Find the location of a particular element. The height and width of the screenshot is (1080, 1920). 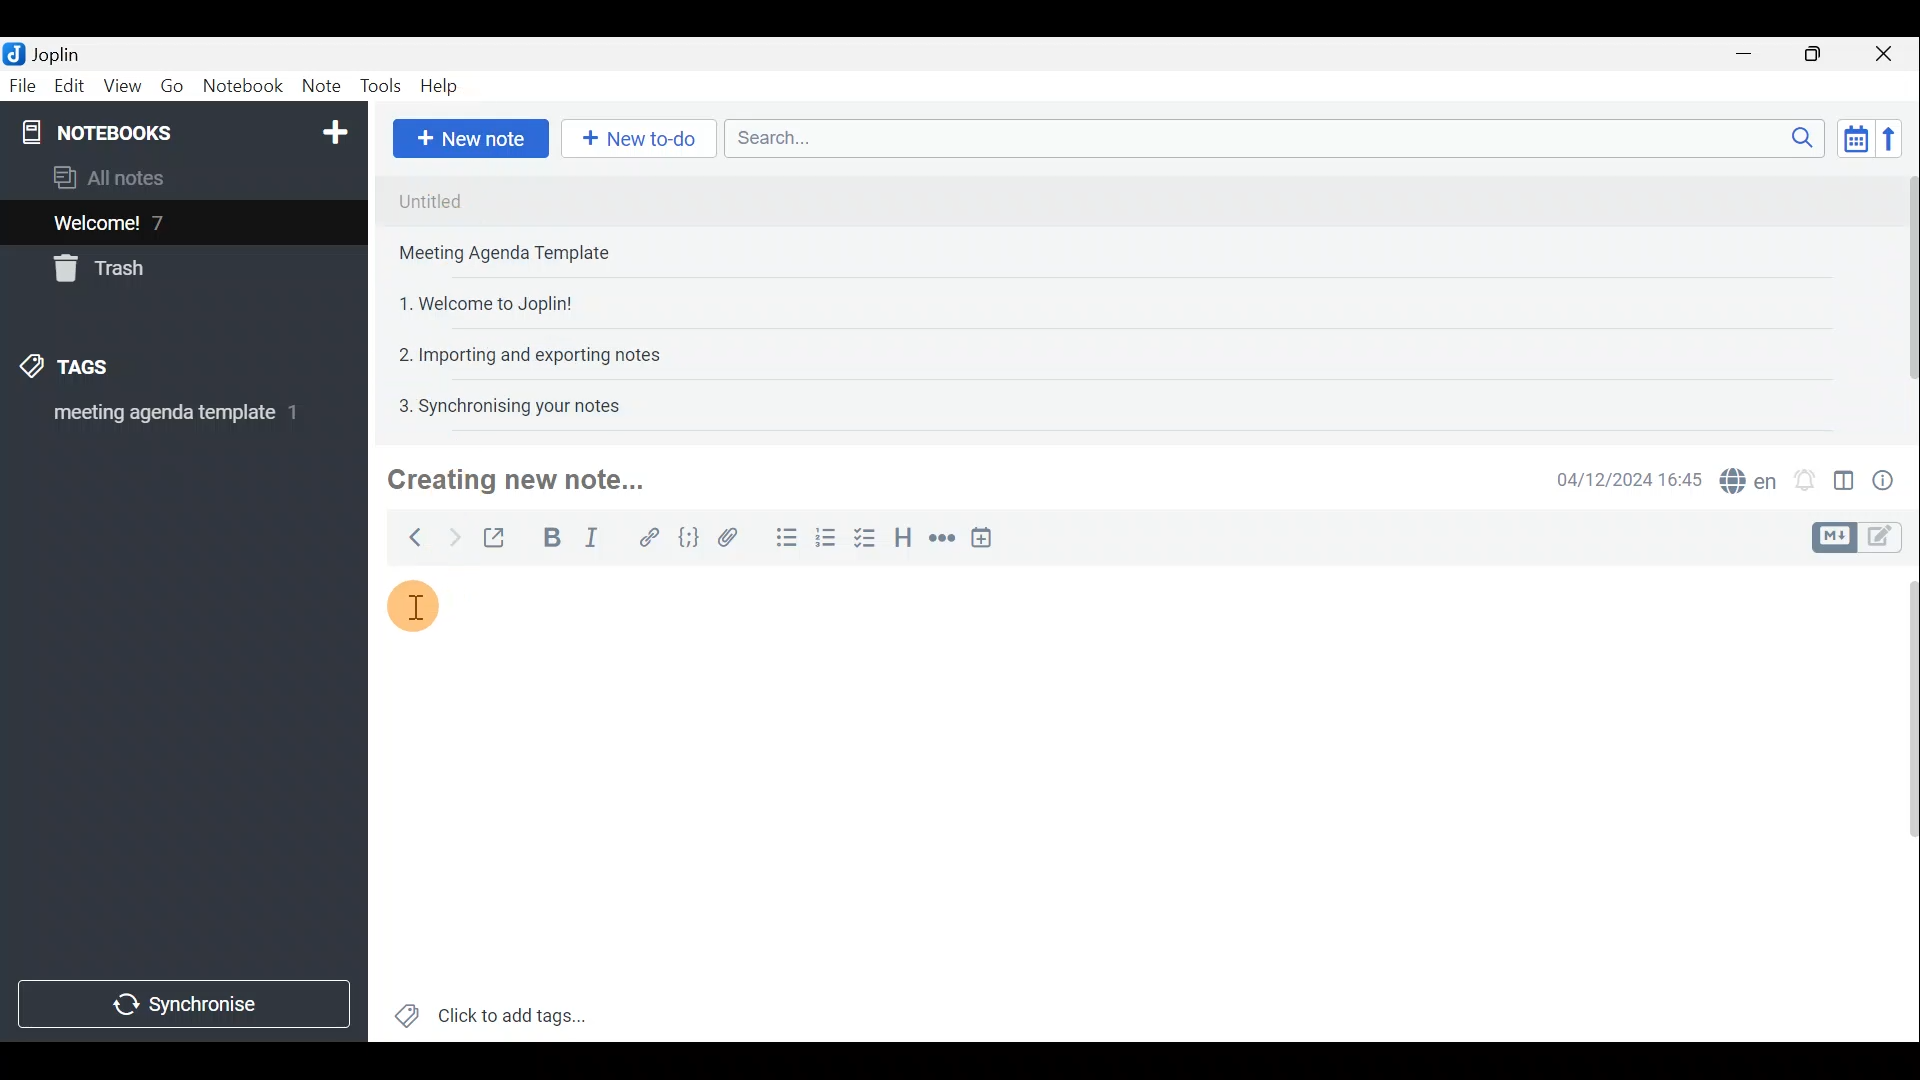

Numbered list is located at coordinates (831, 543).